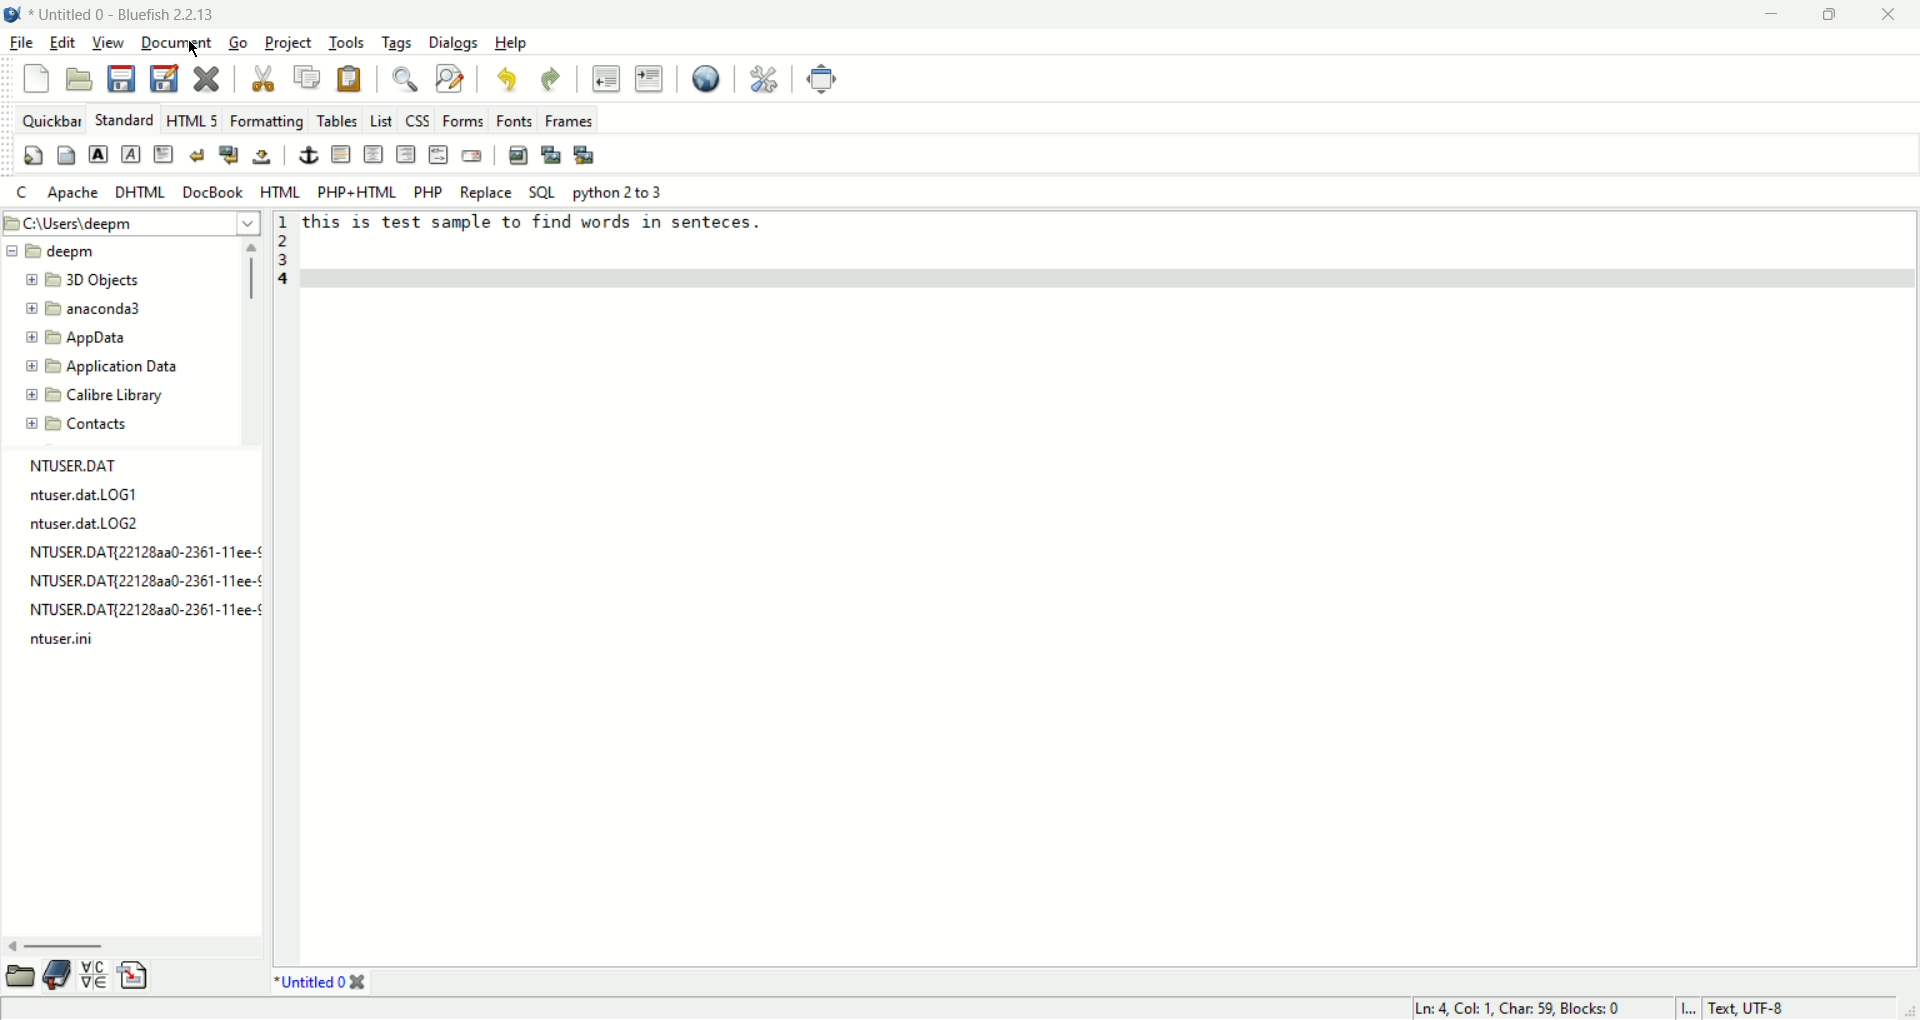 The image size is (1920, 1020). Describe the element at coordinates (426, 191) in the screenshot. I see `PHP` at that location.